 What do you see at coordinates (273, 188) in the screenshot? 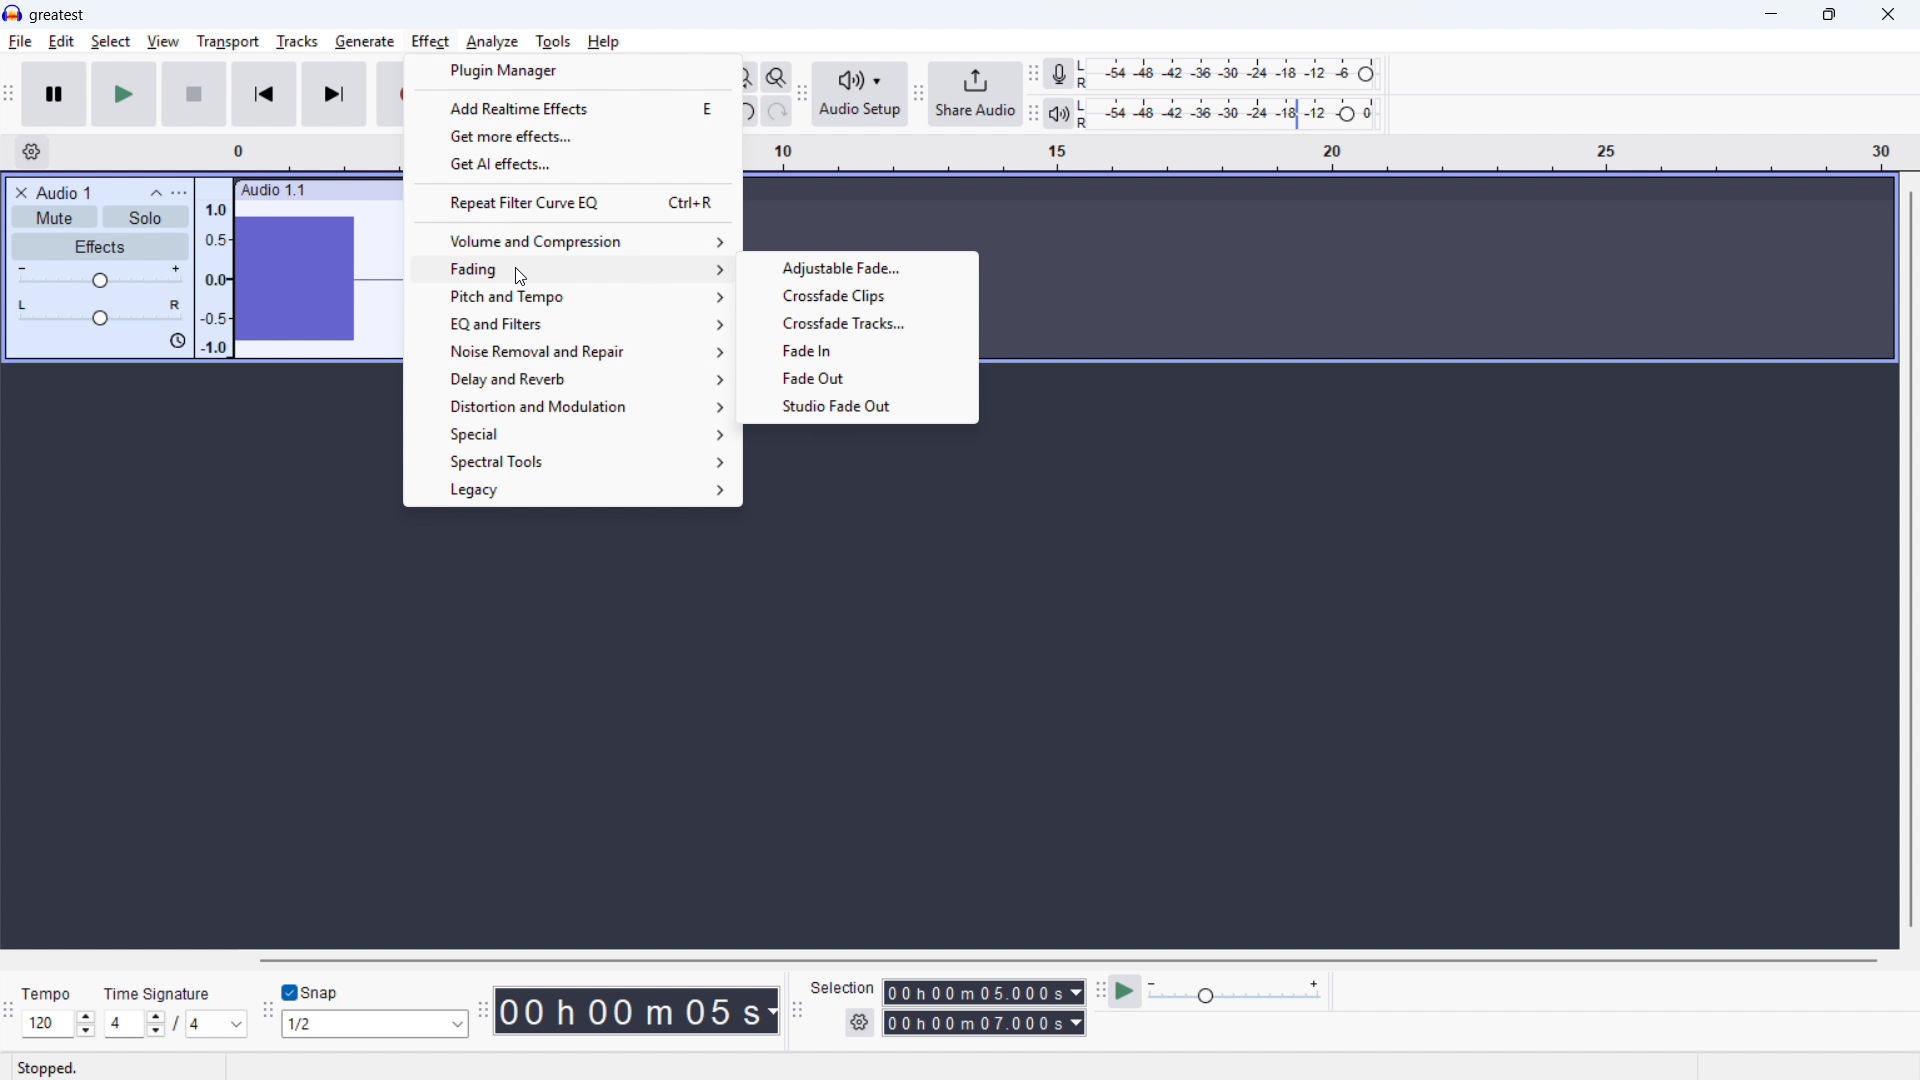
I see `audio 1.1` at bounding box center [273, 188].